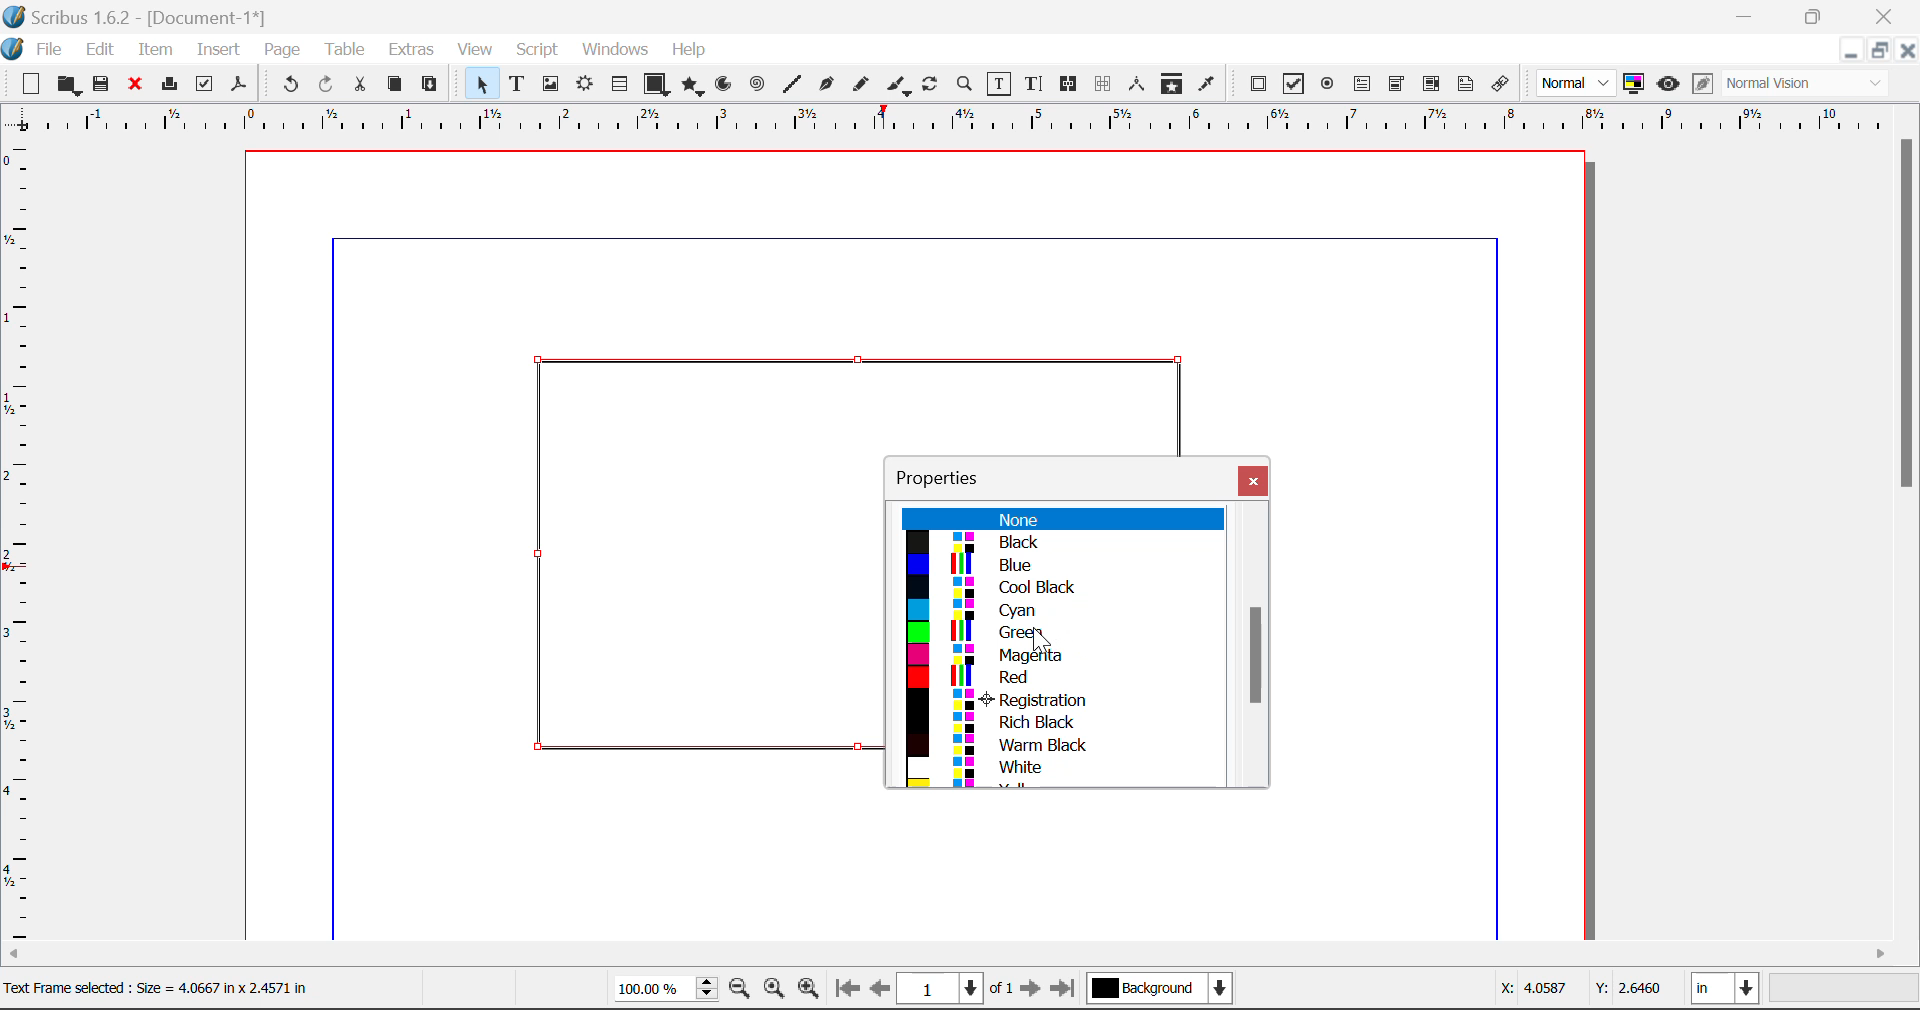 Image resolution: width=1920 pixels, height=1010 pixels. I want to click on Red, so click(1060, 677).